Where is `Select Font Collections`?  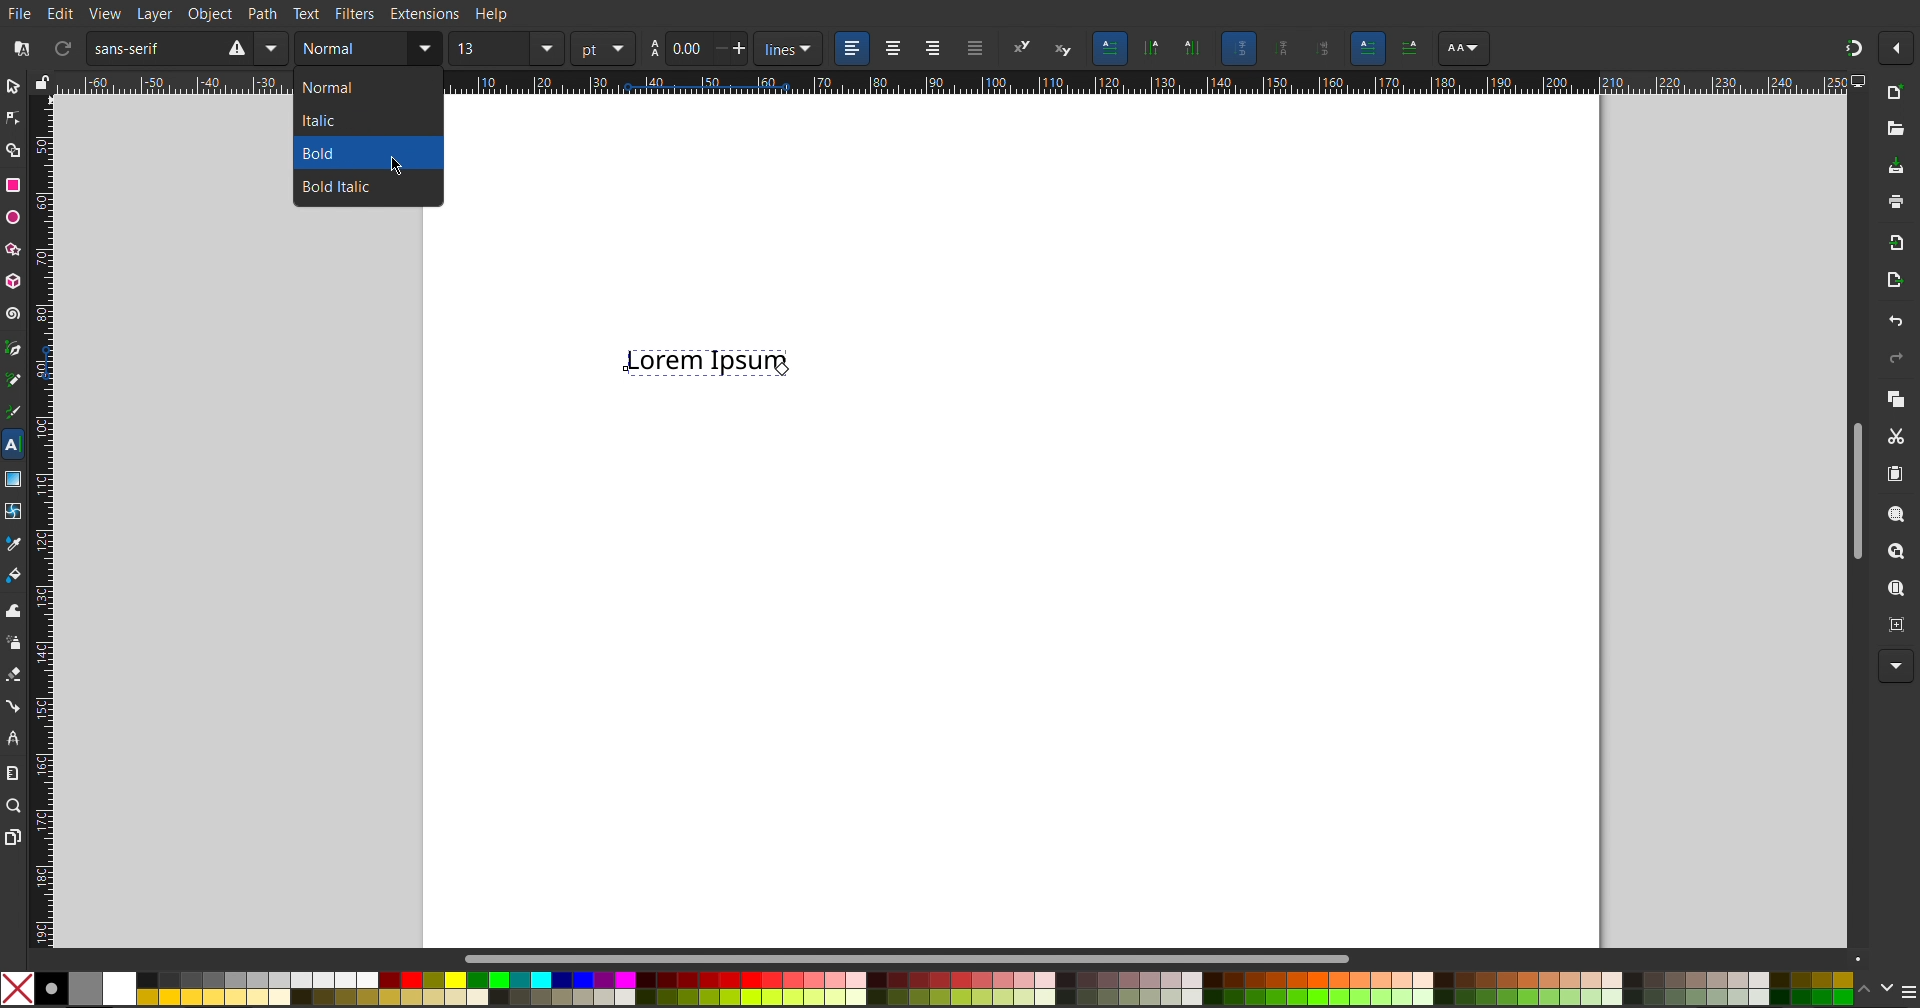
Select Font Collections is located at coordinates (19, 49).